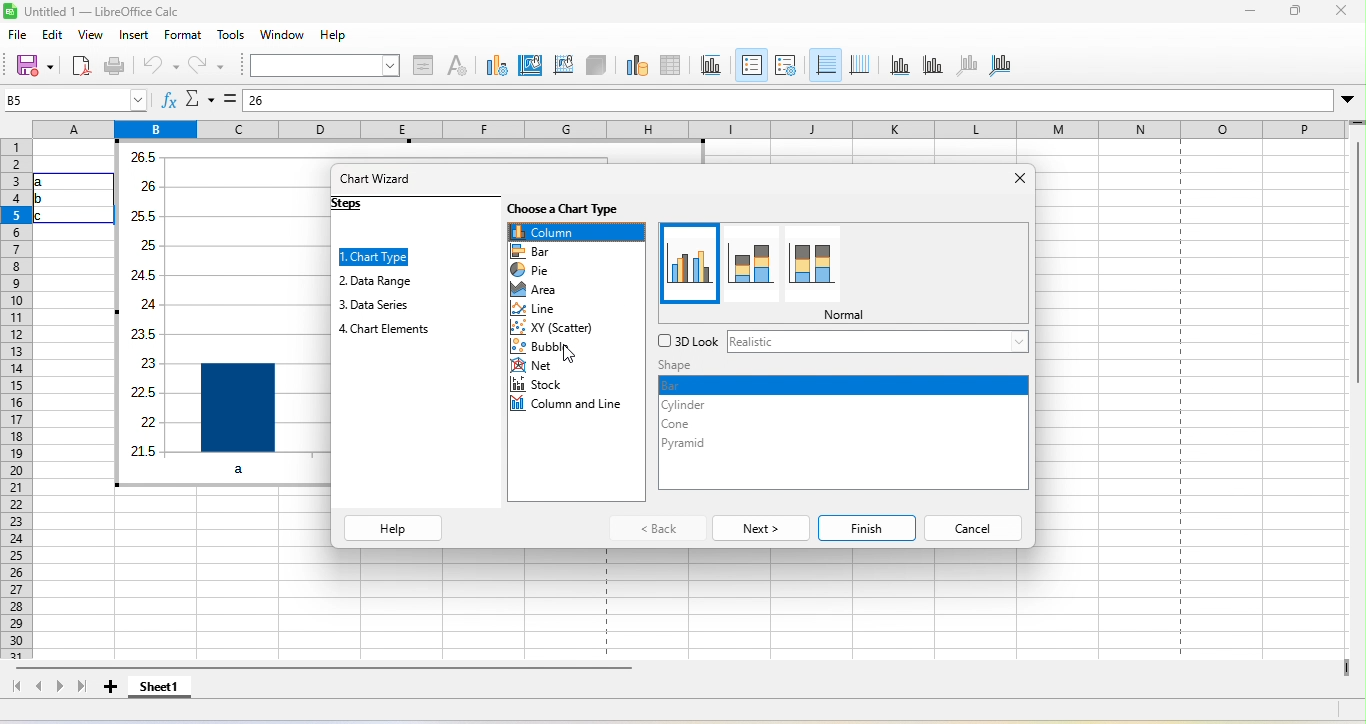 The image size is (1366, 724). What do you see at coordinates (686, 448) in the screenshot?
I see `pyramid` at bounding box center [686, 448].